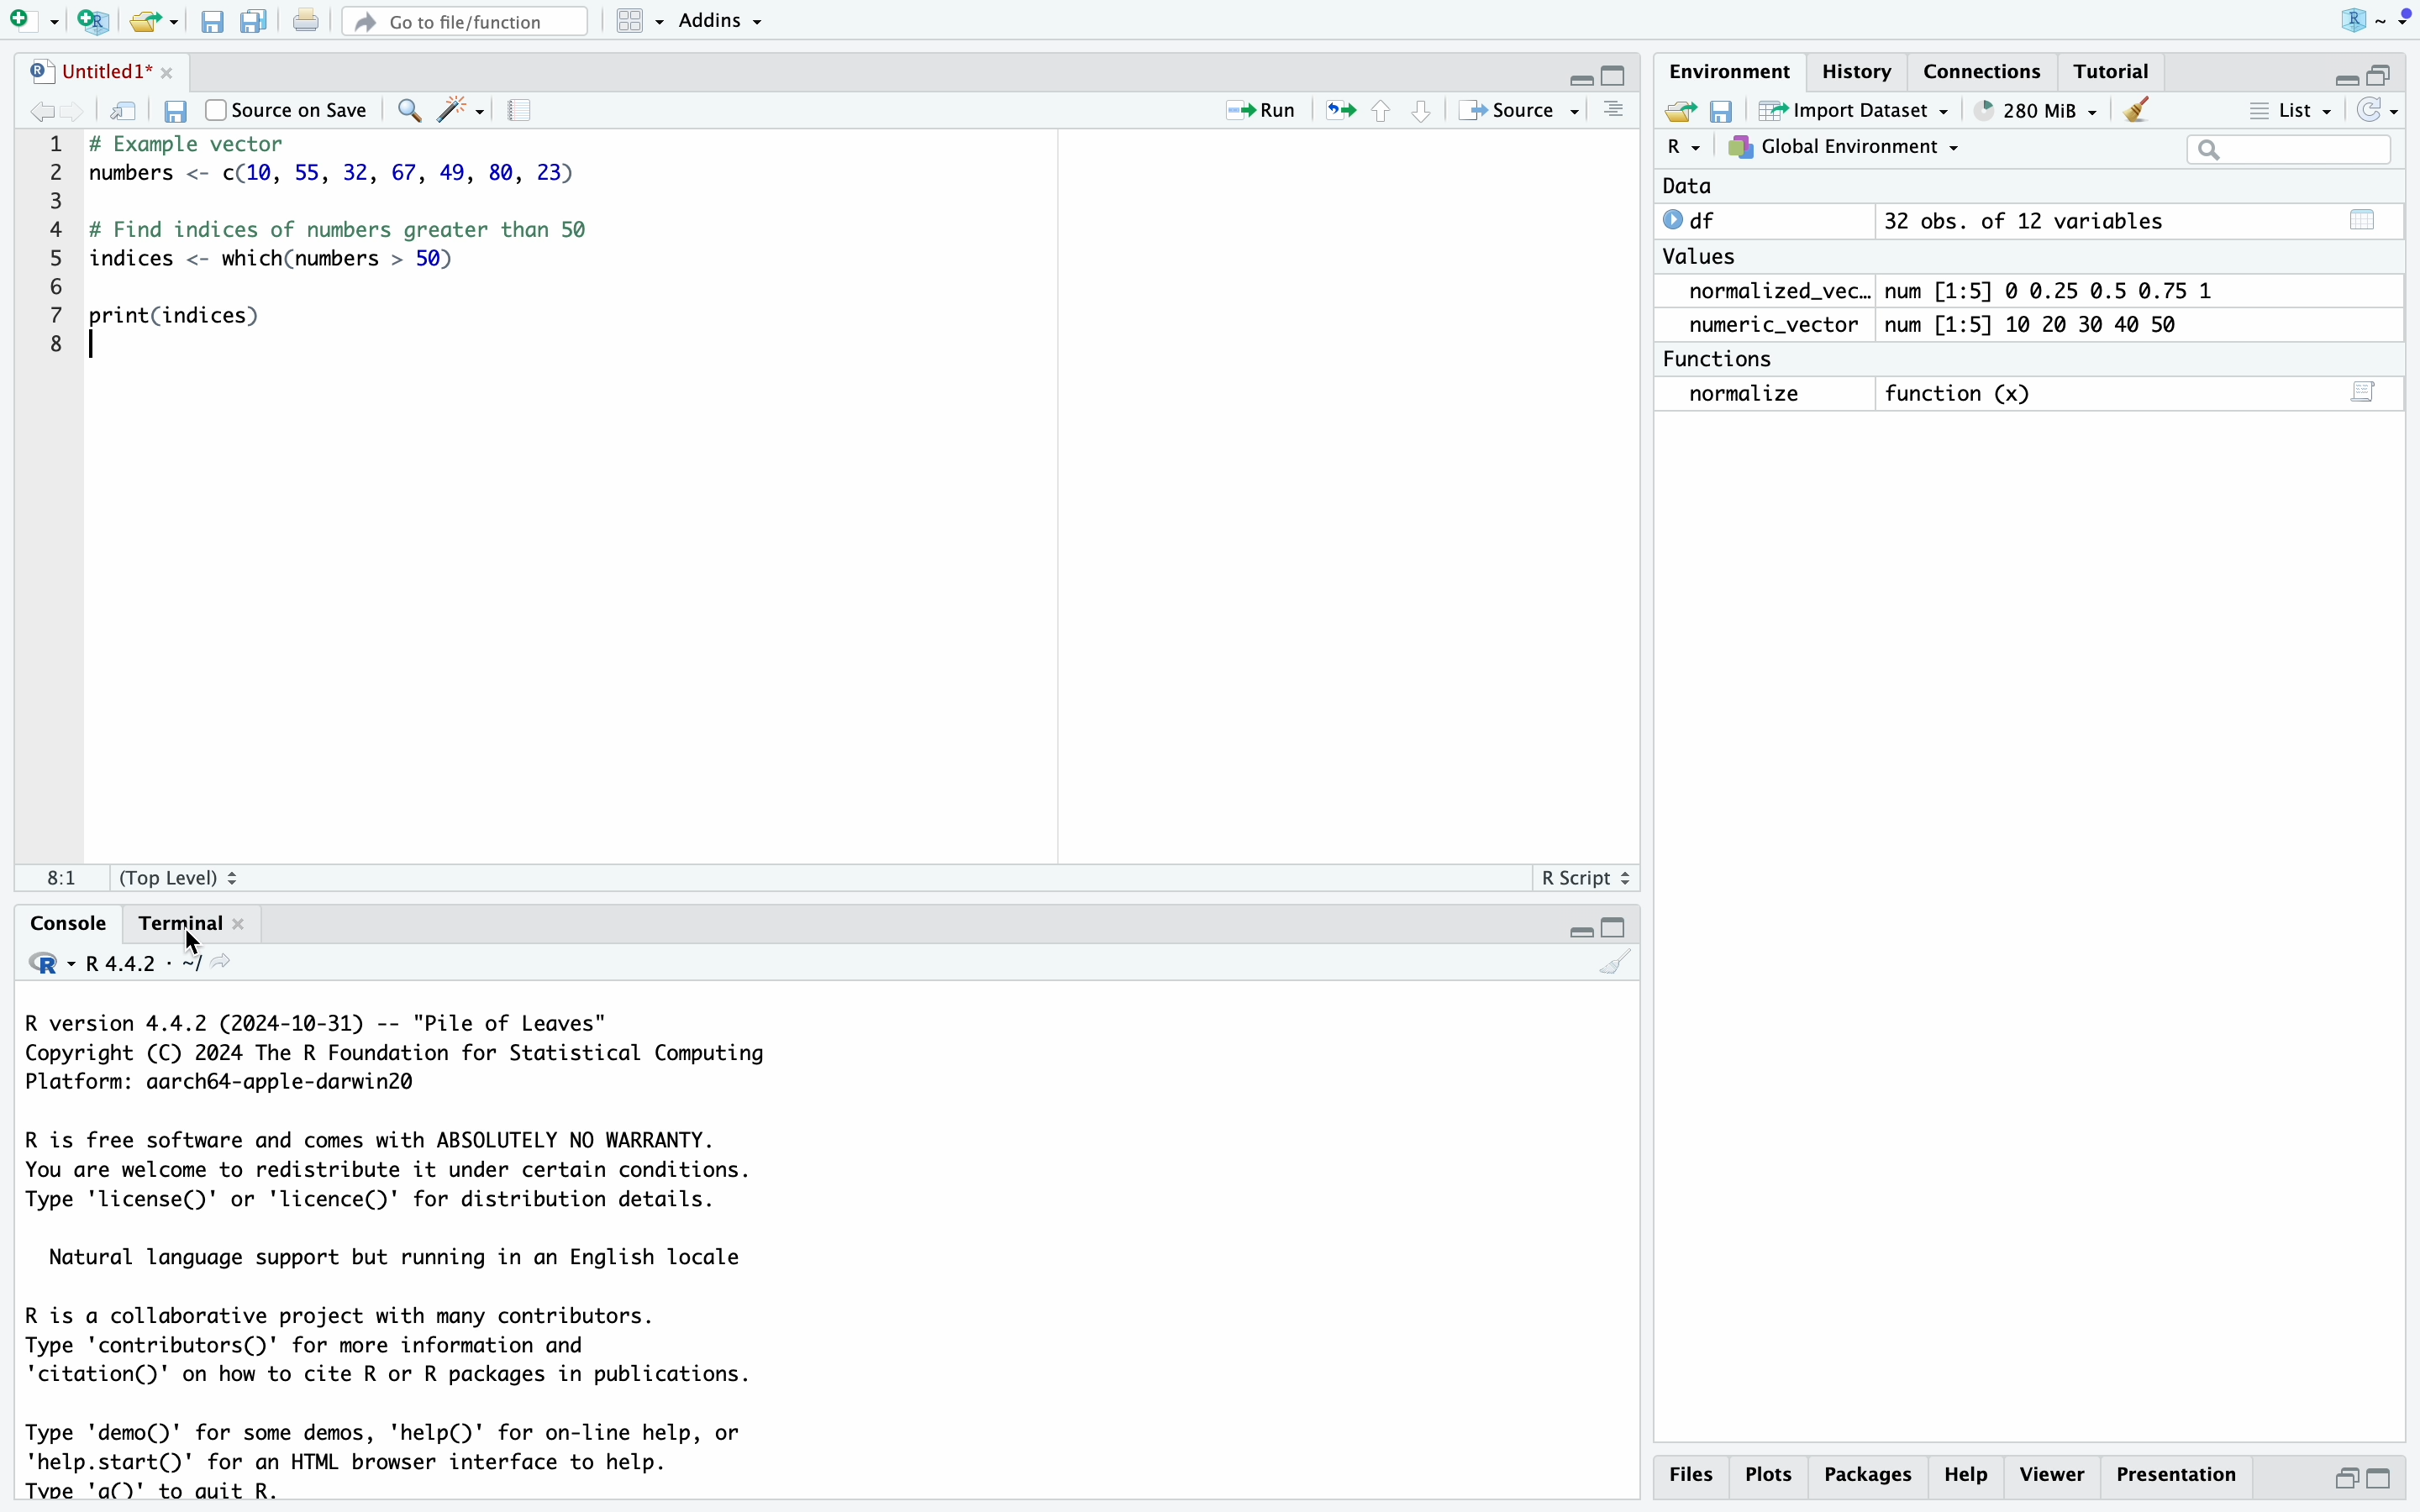 The image size is (2420, 1512). I want to click on SHARE, so click(1676, 112).